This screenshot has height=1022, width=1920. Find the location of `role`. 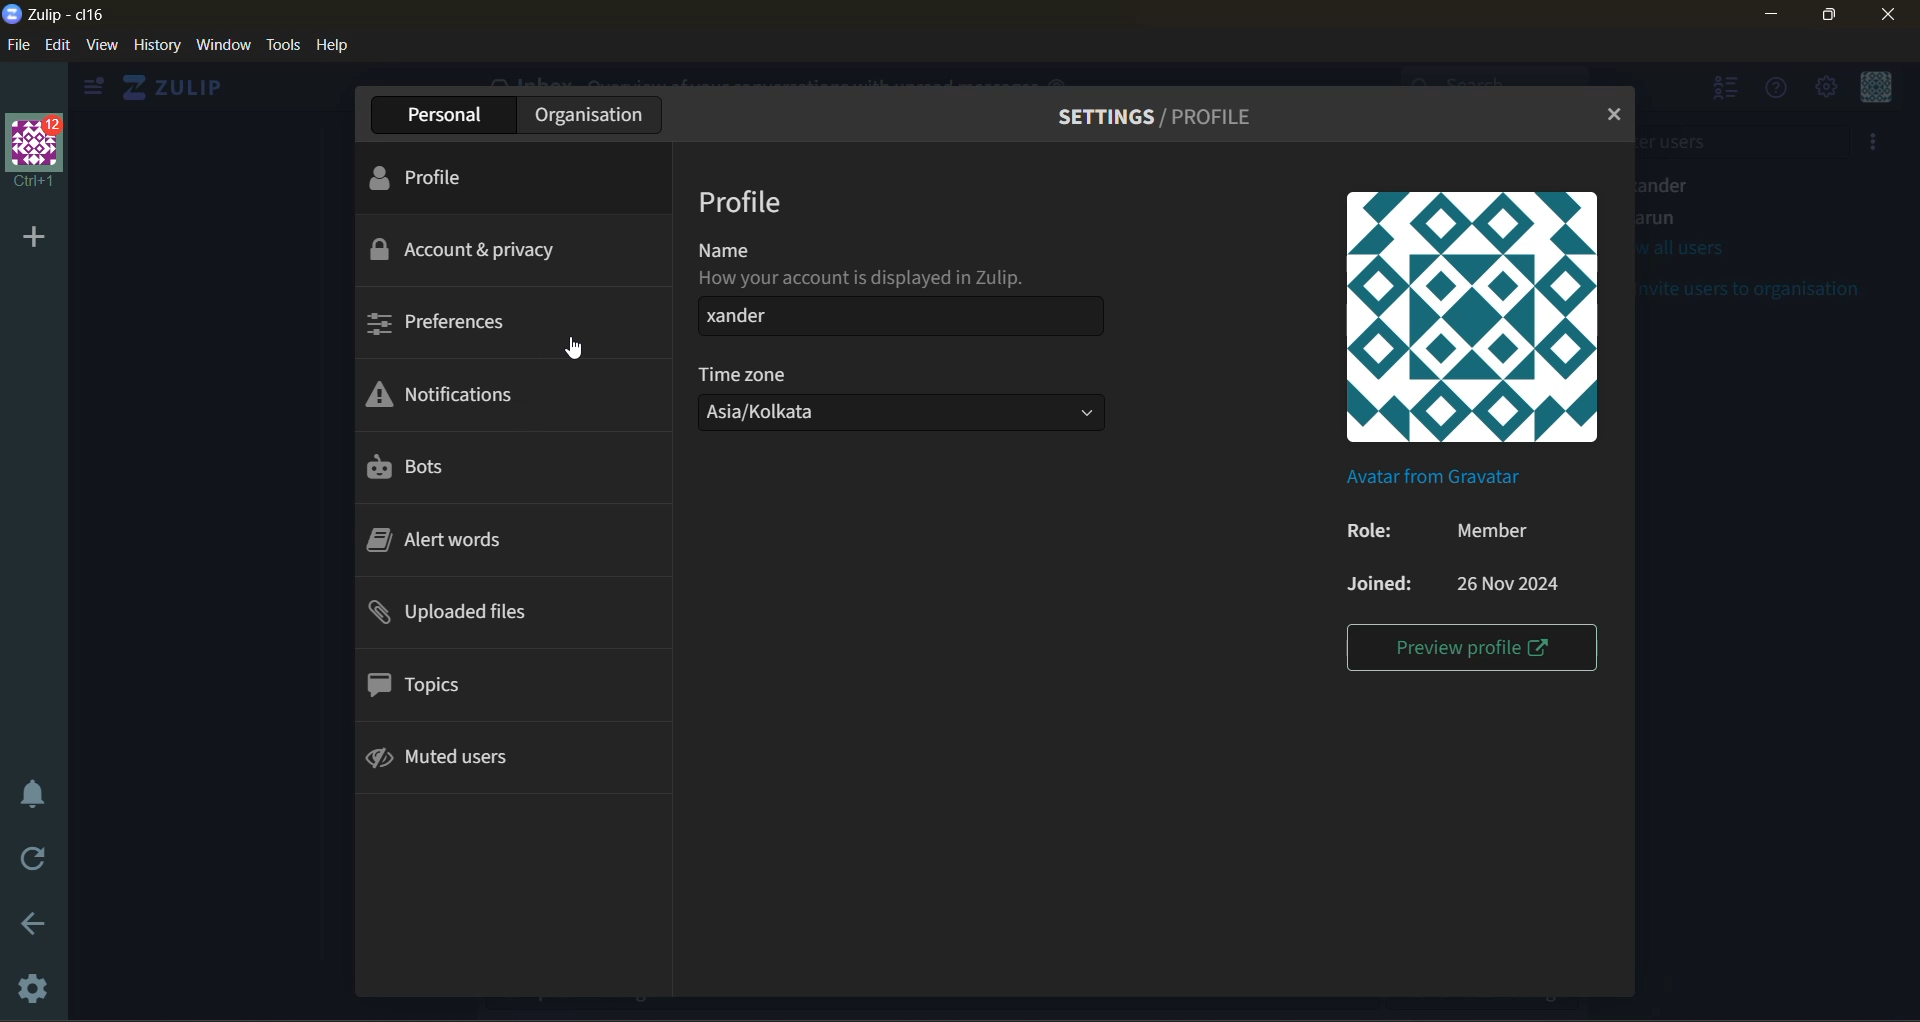

role is located at coordinates (1446, 532).